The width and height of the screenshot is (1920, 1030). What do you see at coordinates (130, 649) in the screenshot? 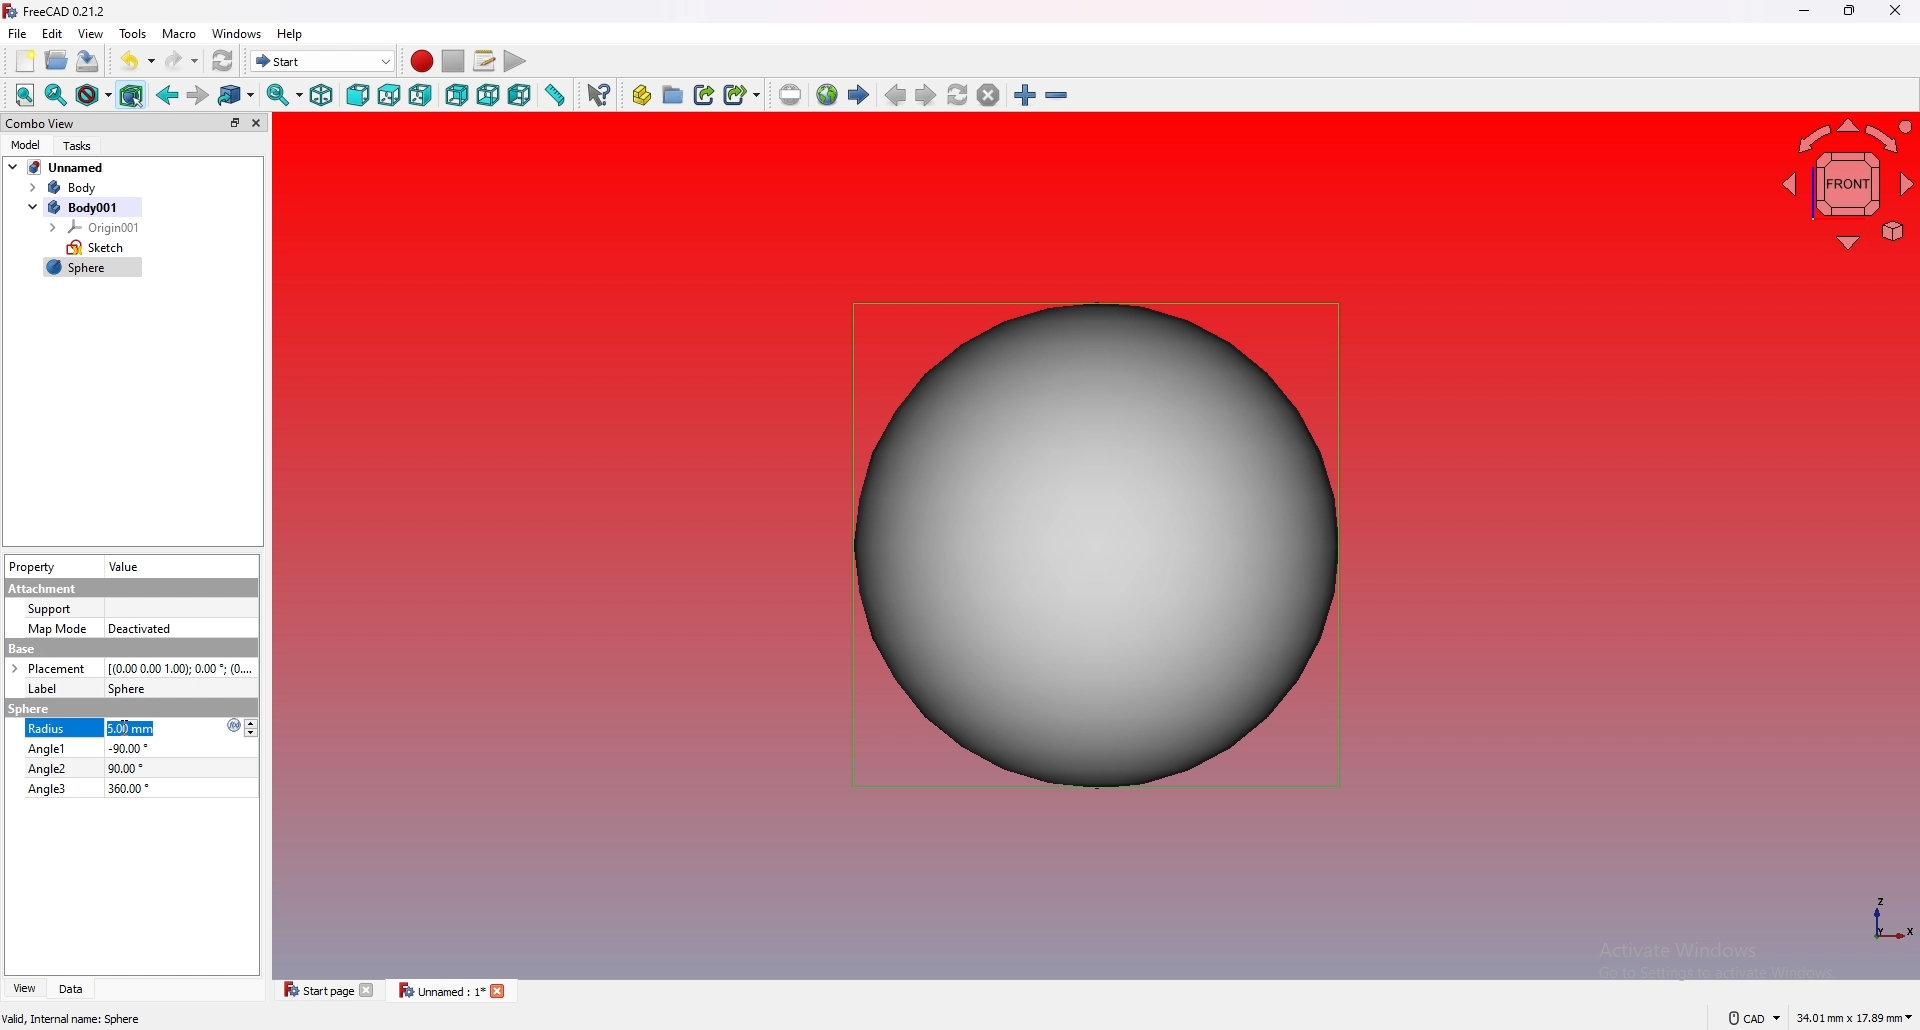
I see `base` at bounding box center [130, 649].